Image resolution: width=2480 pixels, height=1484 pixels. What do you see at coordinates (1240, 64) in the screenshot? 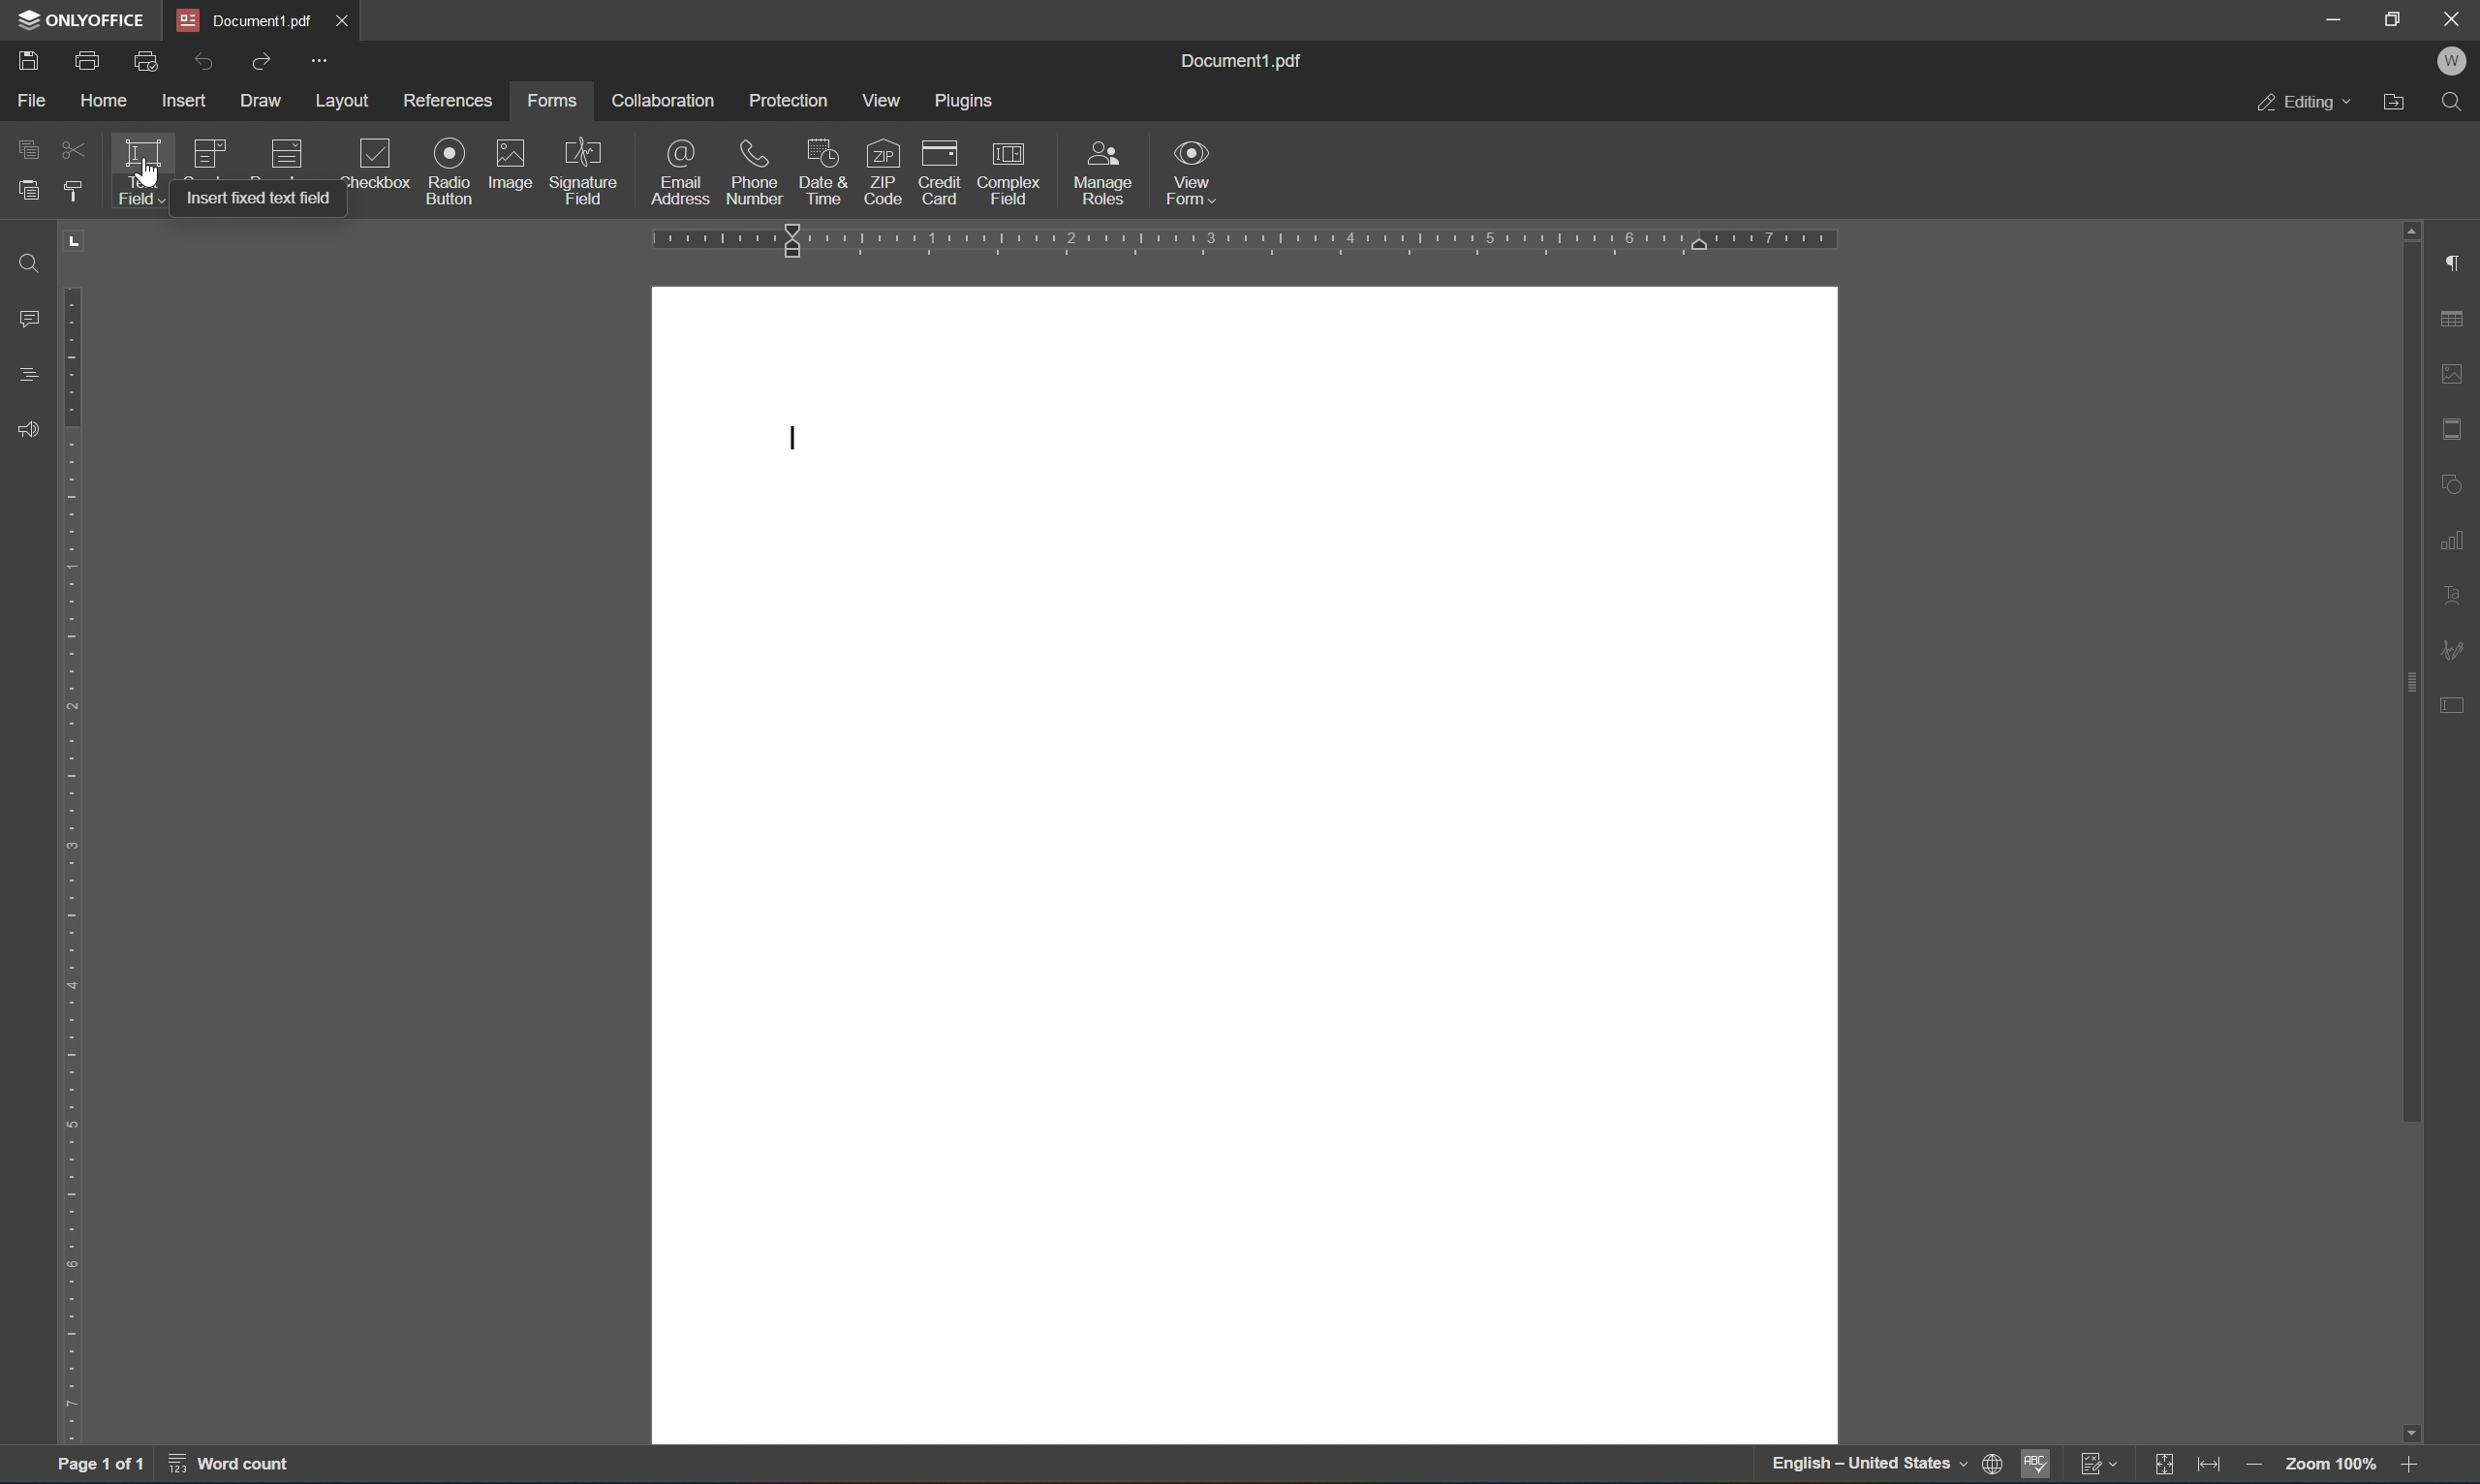
I see `document1.pdf` at bounding box center [1240, 64].